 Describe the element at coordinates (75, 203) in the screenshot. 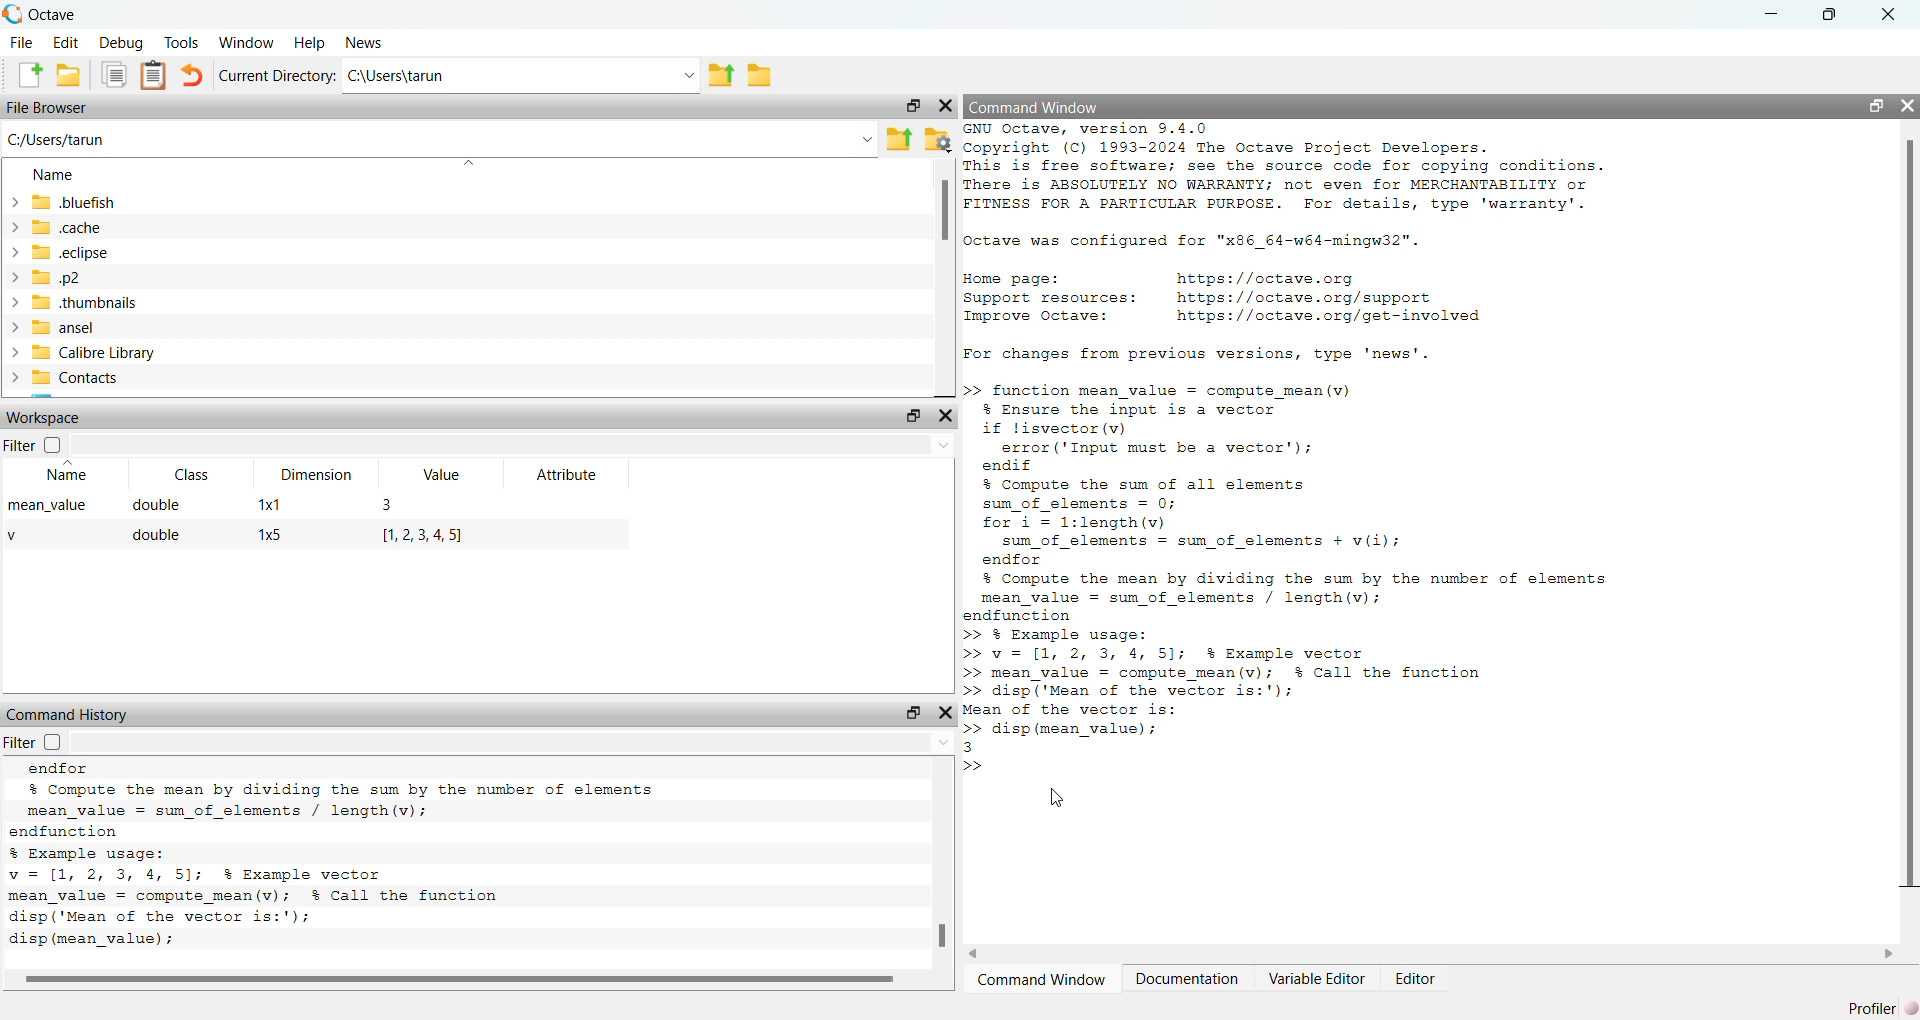

I see `.bluefish` at that location.